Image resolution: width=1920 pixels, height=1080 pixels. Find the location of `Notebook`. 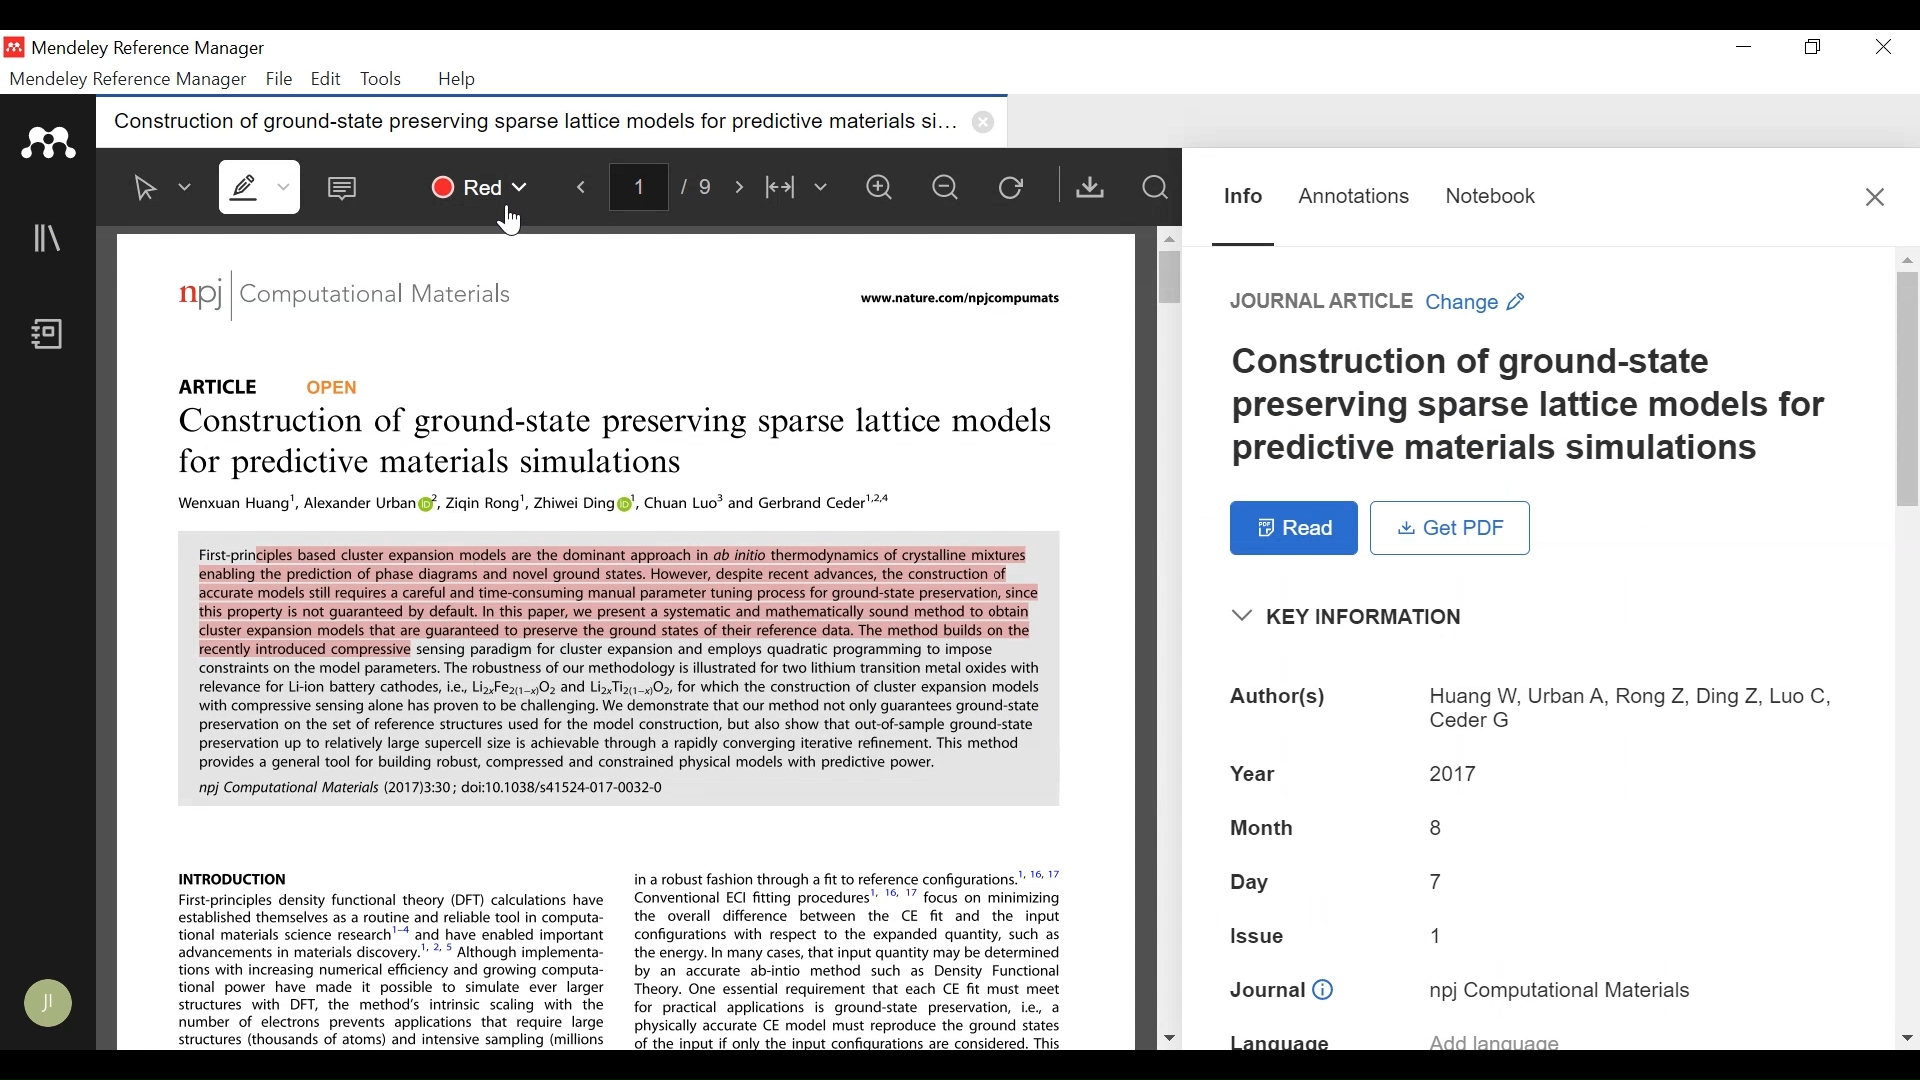

Notebook is located at coordinates (50, 336).